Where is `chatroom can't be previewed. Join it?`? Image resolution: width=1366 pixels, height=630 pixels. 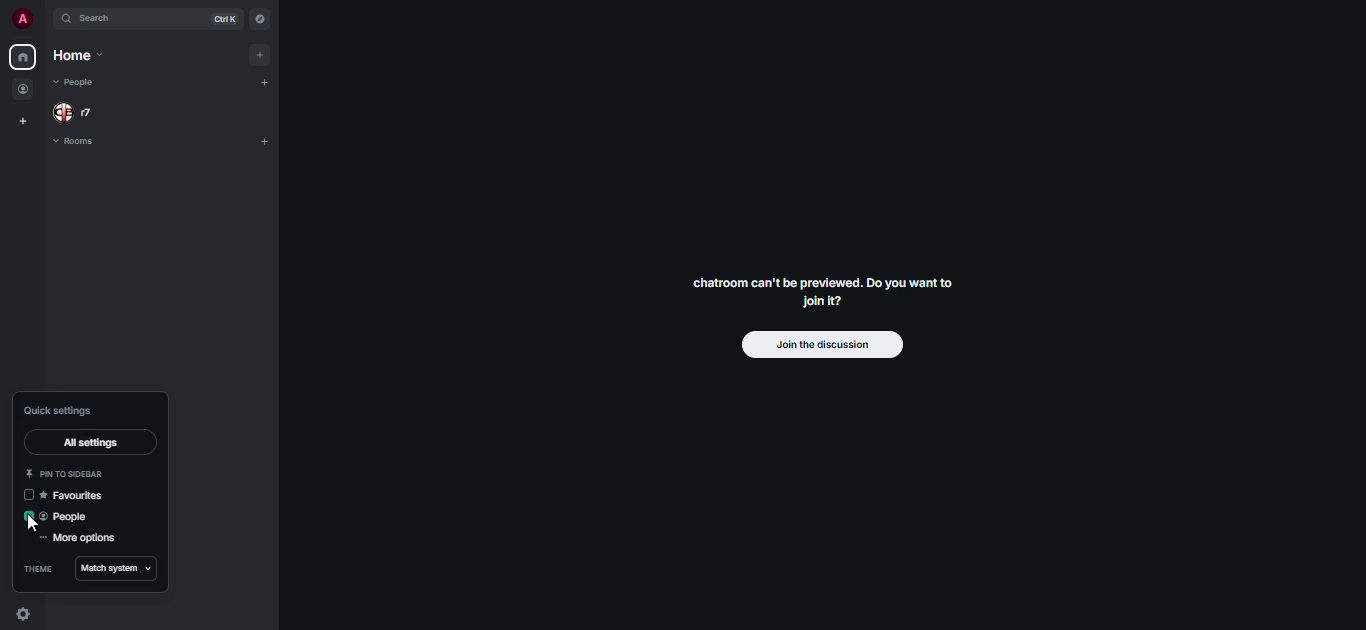
chatroom can't be previewed. Join it? is located at coordinates (822, 294).